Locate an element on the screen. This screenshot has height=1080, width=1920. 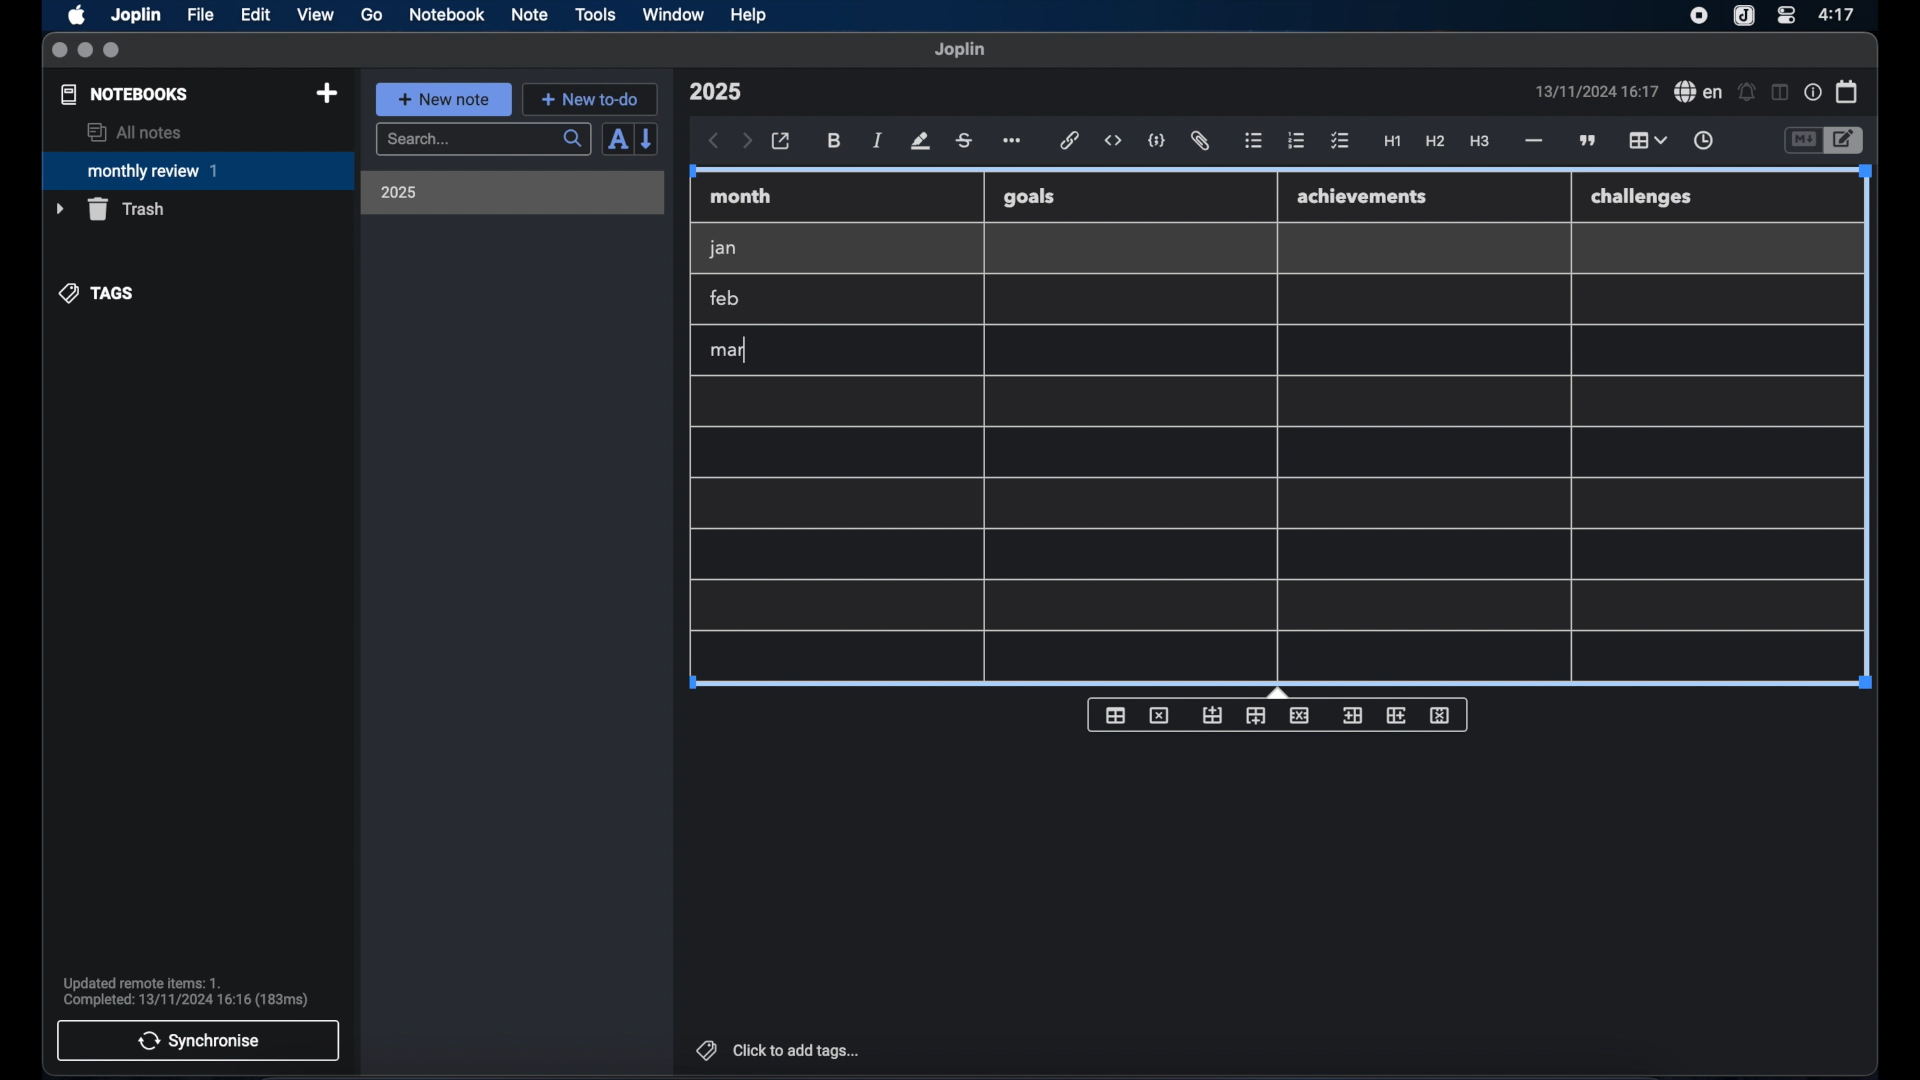
delete table is located at coordinates (1159, 716).